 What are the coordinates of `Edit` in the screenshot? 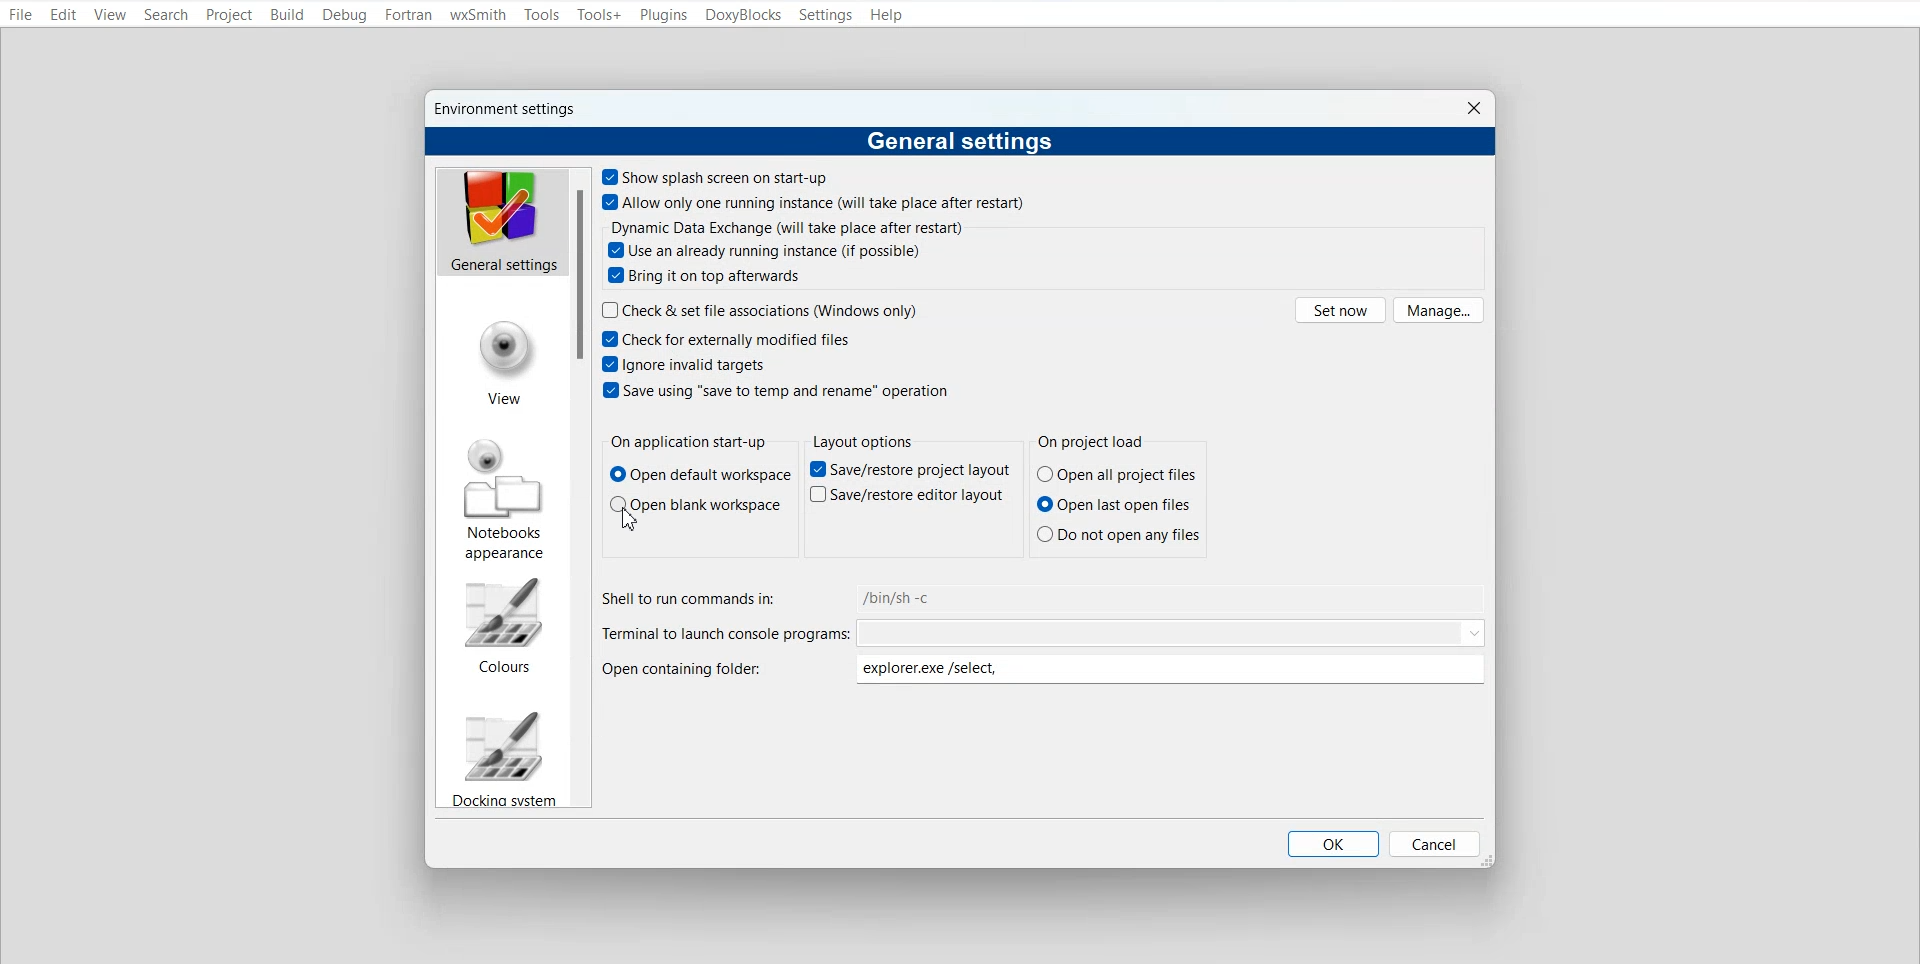 It's located at (63, 16).